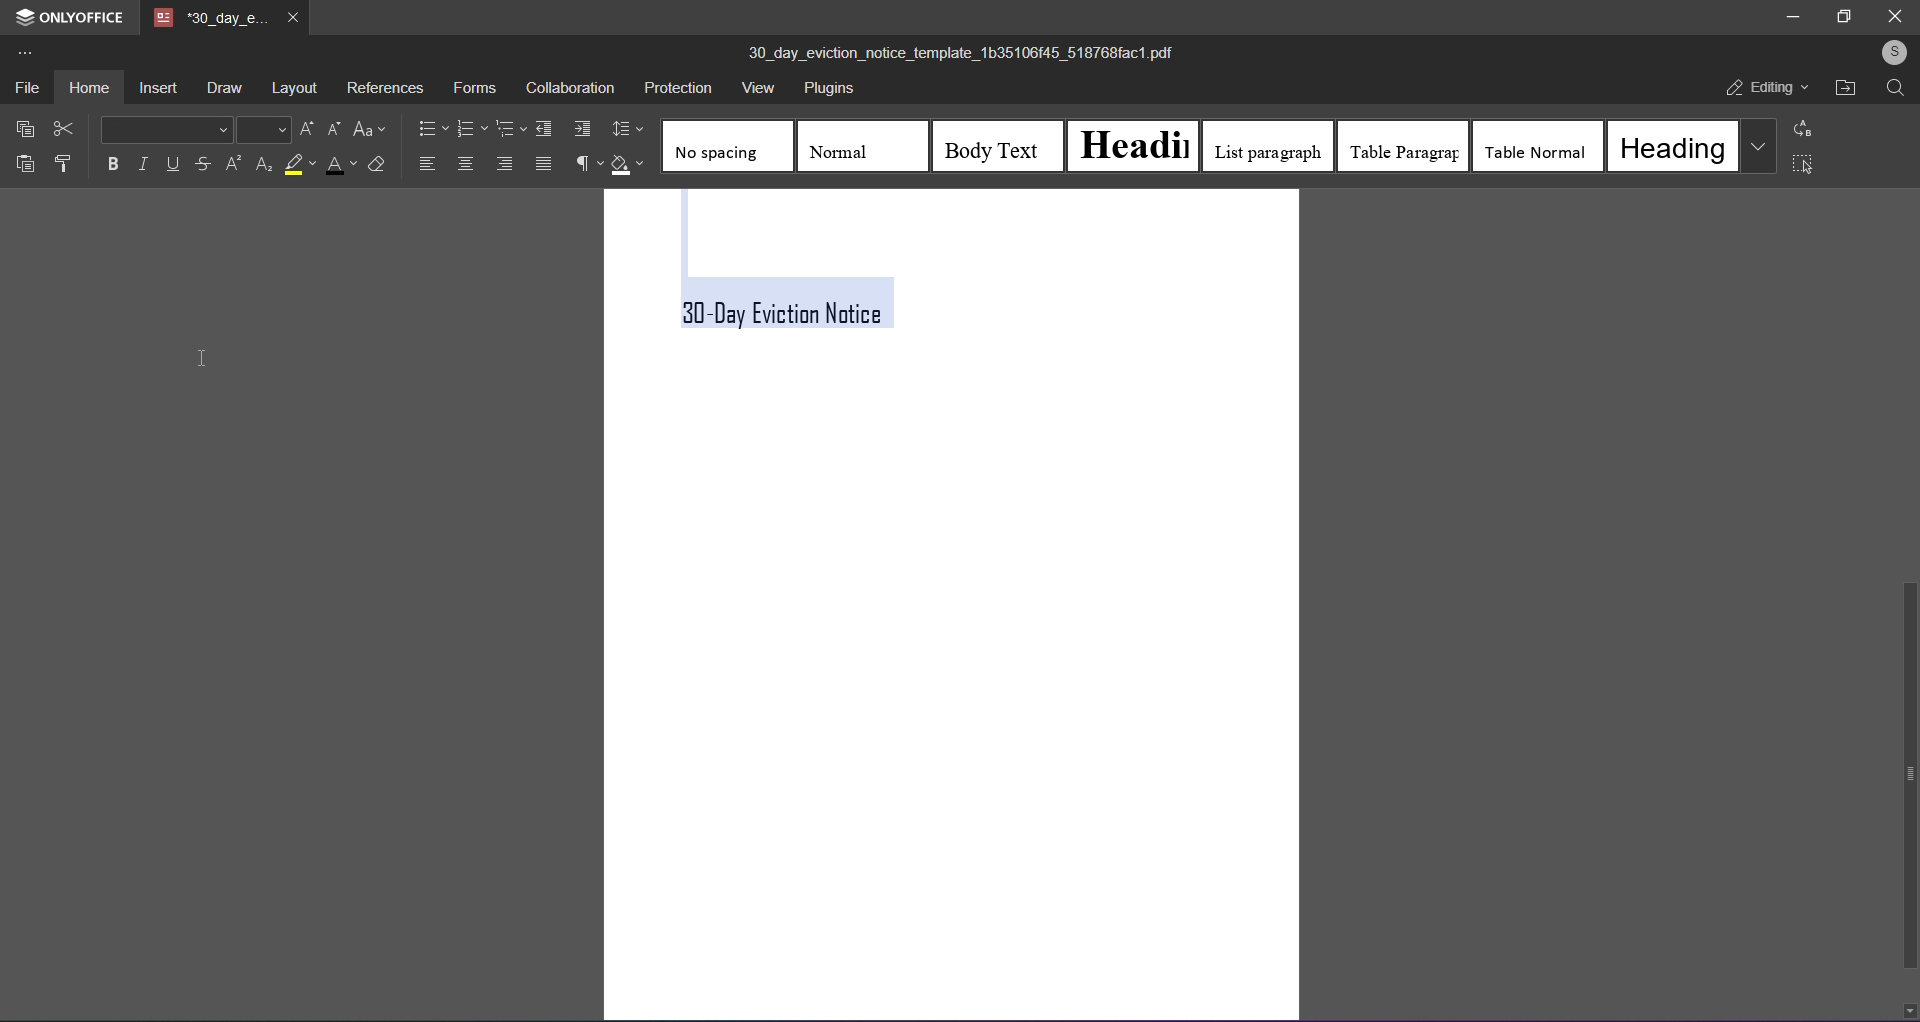 Image resolution: width=1920 pixels, height=1022 pixels. Describe the element at coordinates (172, 162) in the screenshot. I see `underline` at that location.